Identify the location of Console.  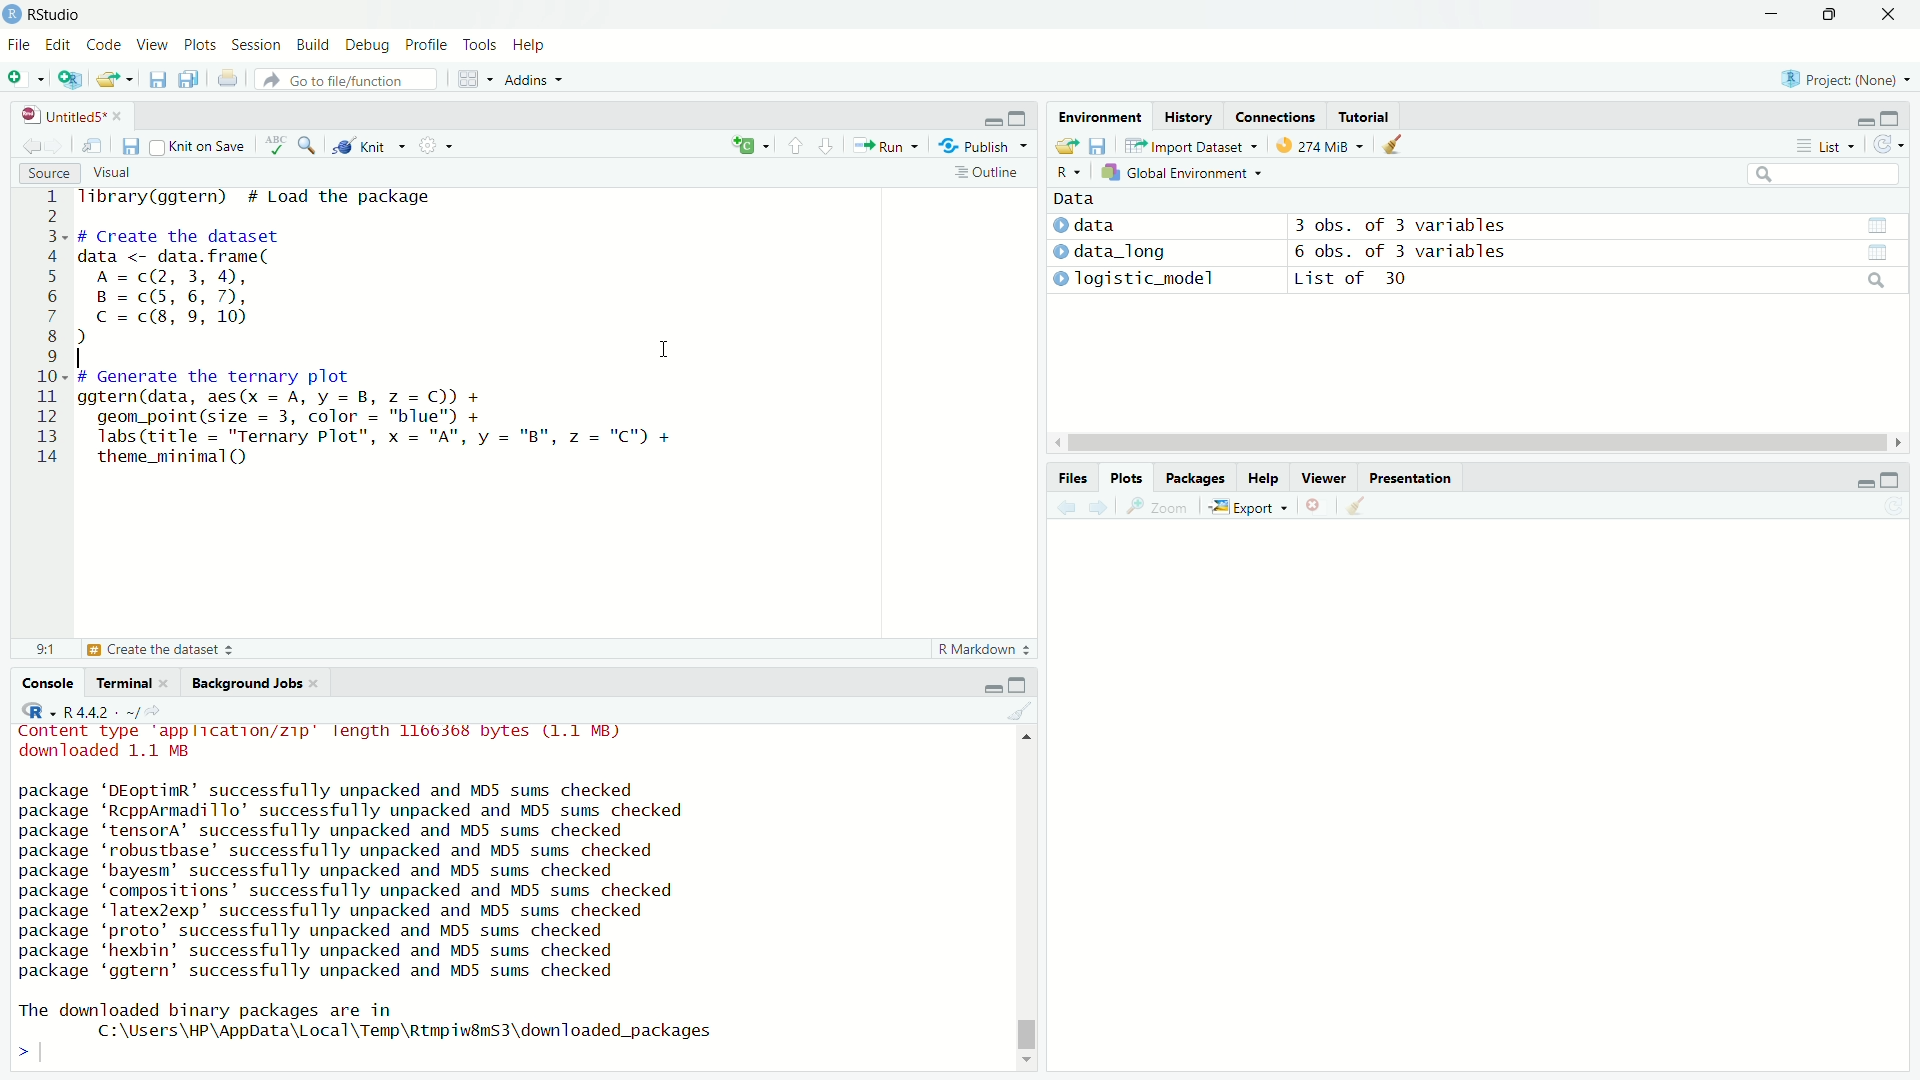
(53, 683).